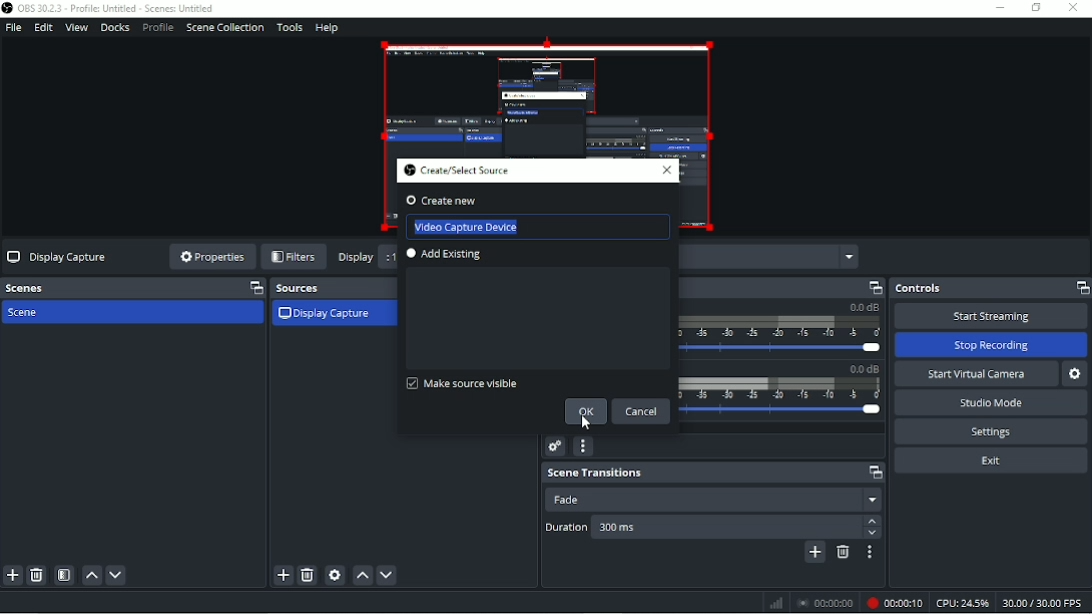  What do you see at coordinates (591, 423) in the screenshot?
I see `Pointer` at bounding box center [591, 423].